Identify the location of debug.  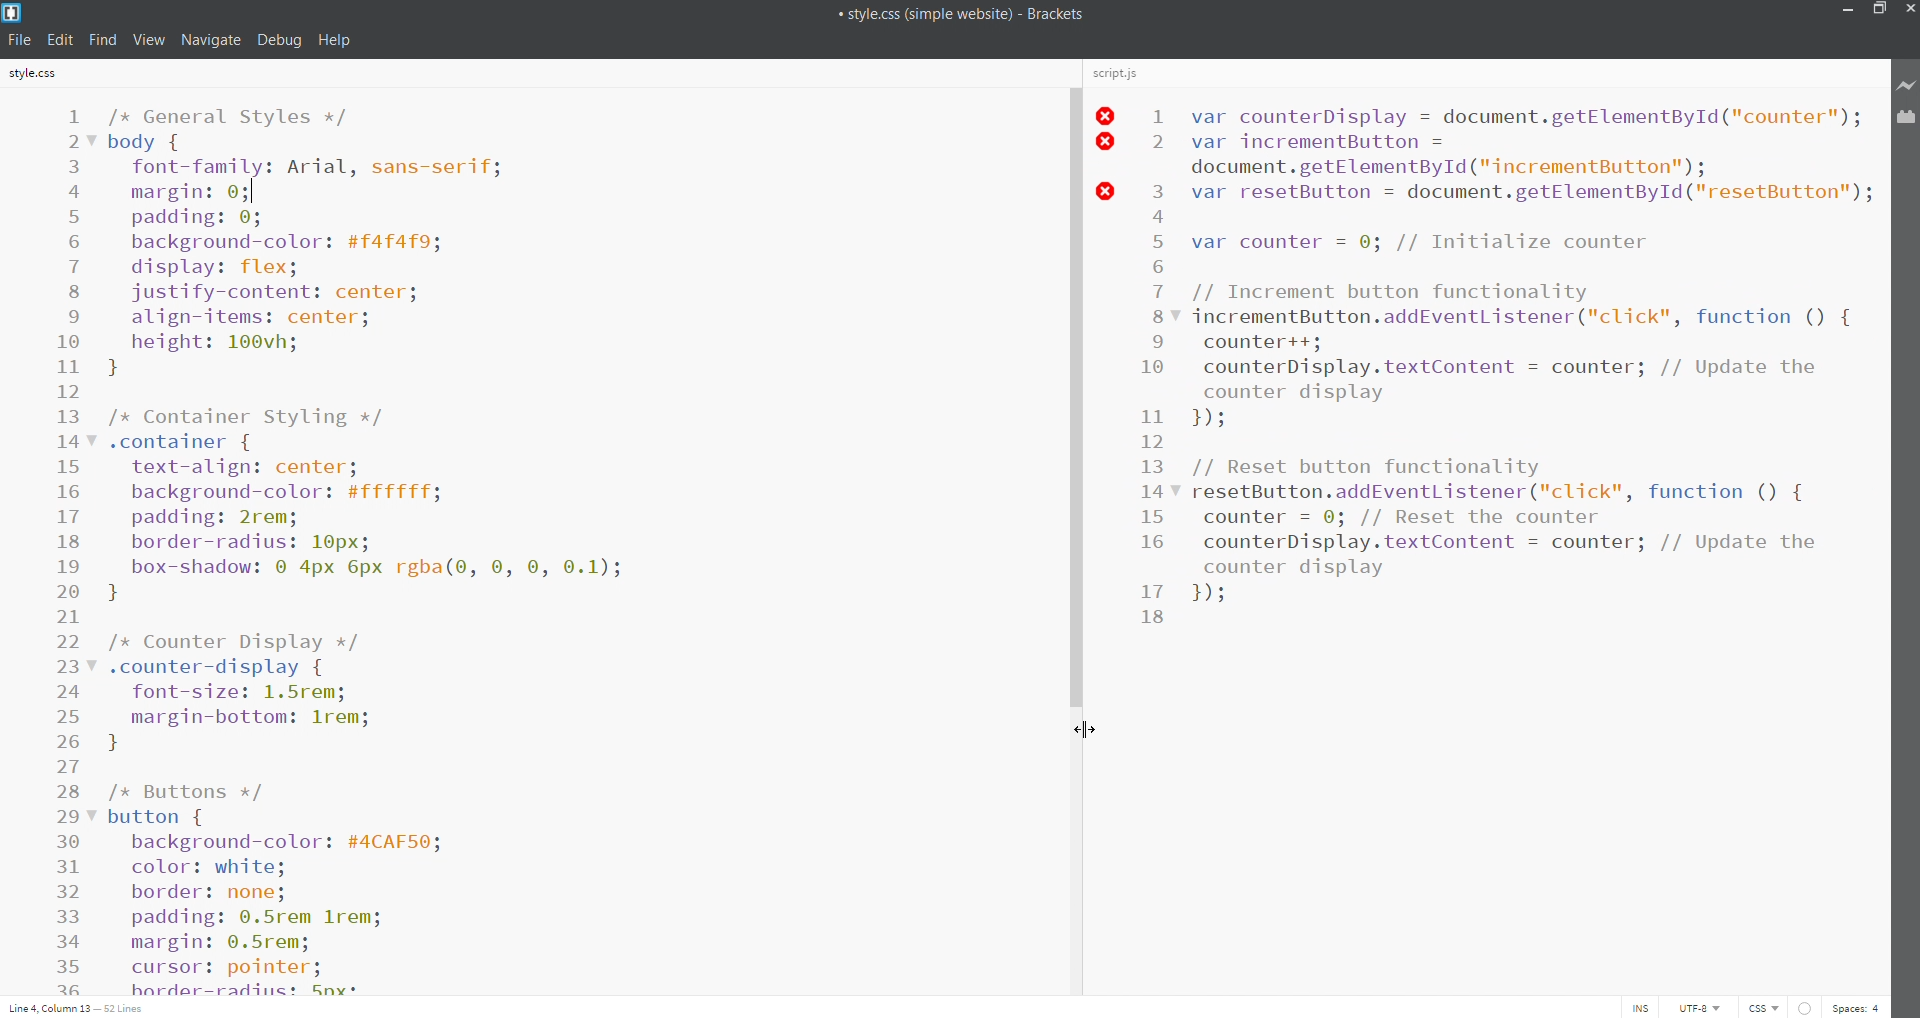
(279, 41).